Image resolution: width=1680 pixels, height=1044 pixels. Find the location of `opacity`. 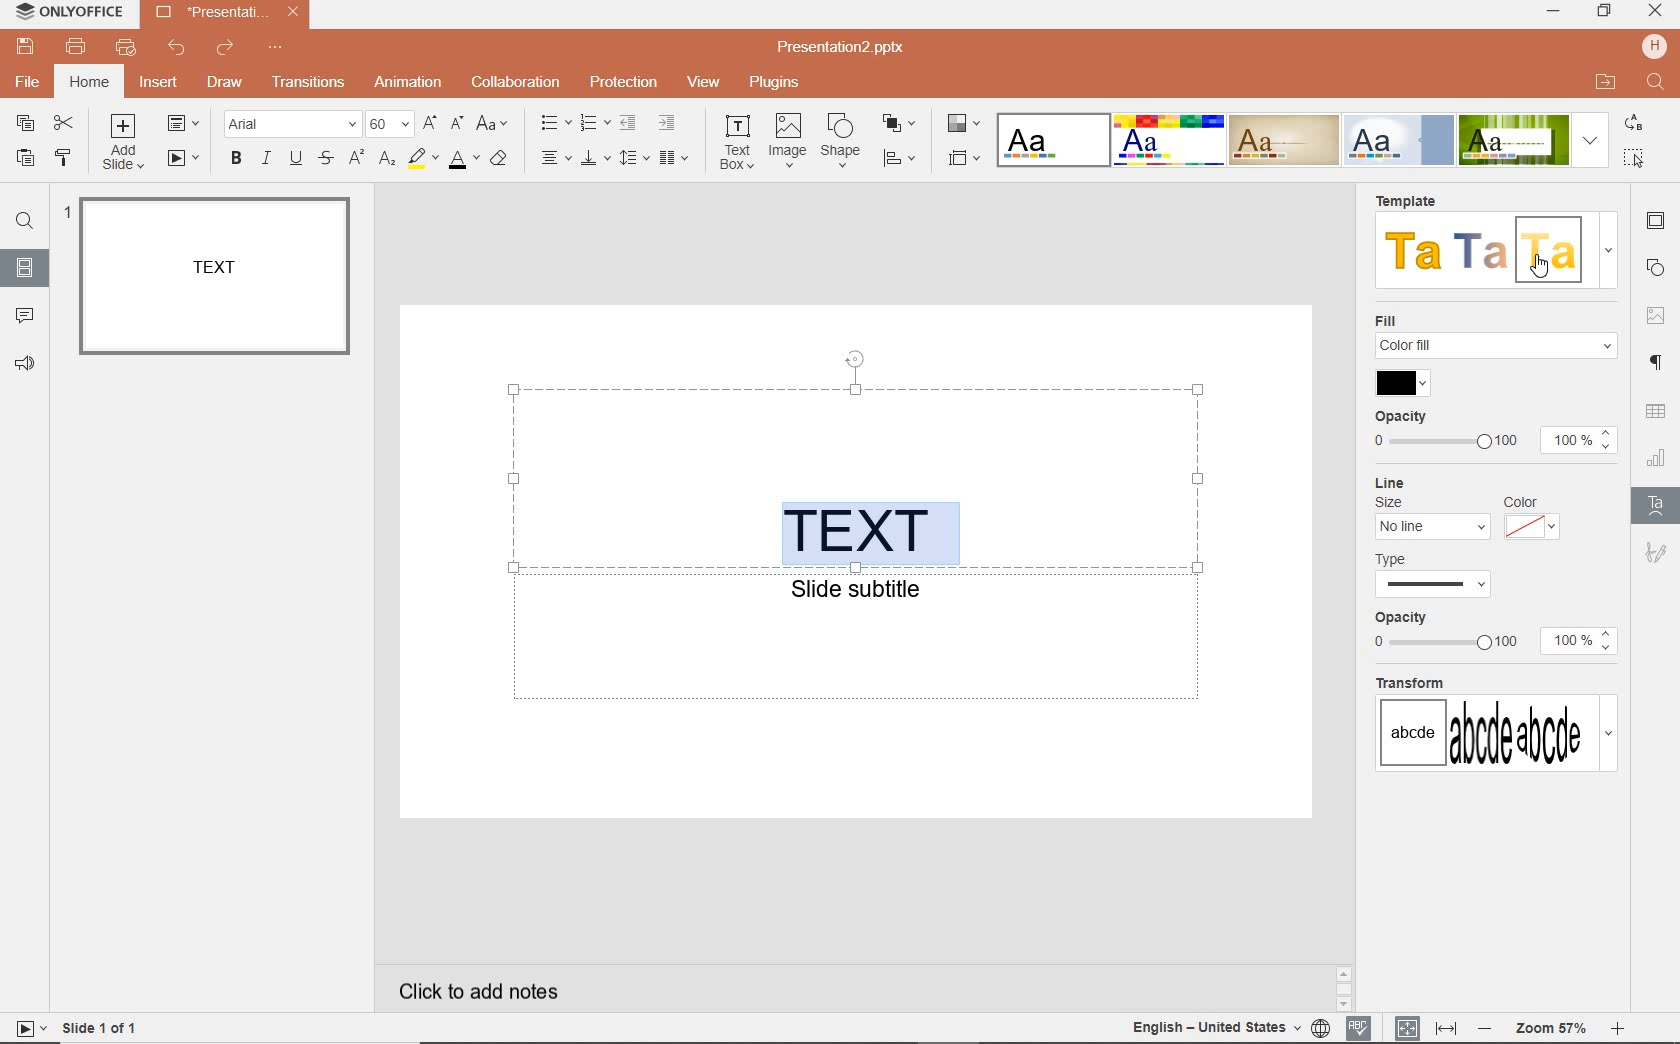

opacity is located at coordinates (1399, 415).